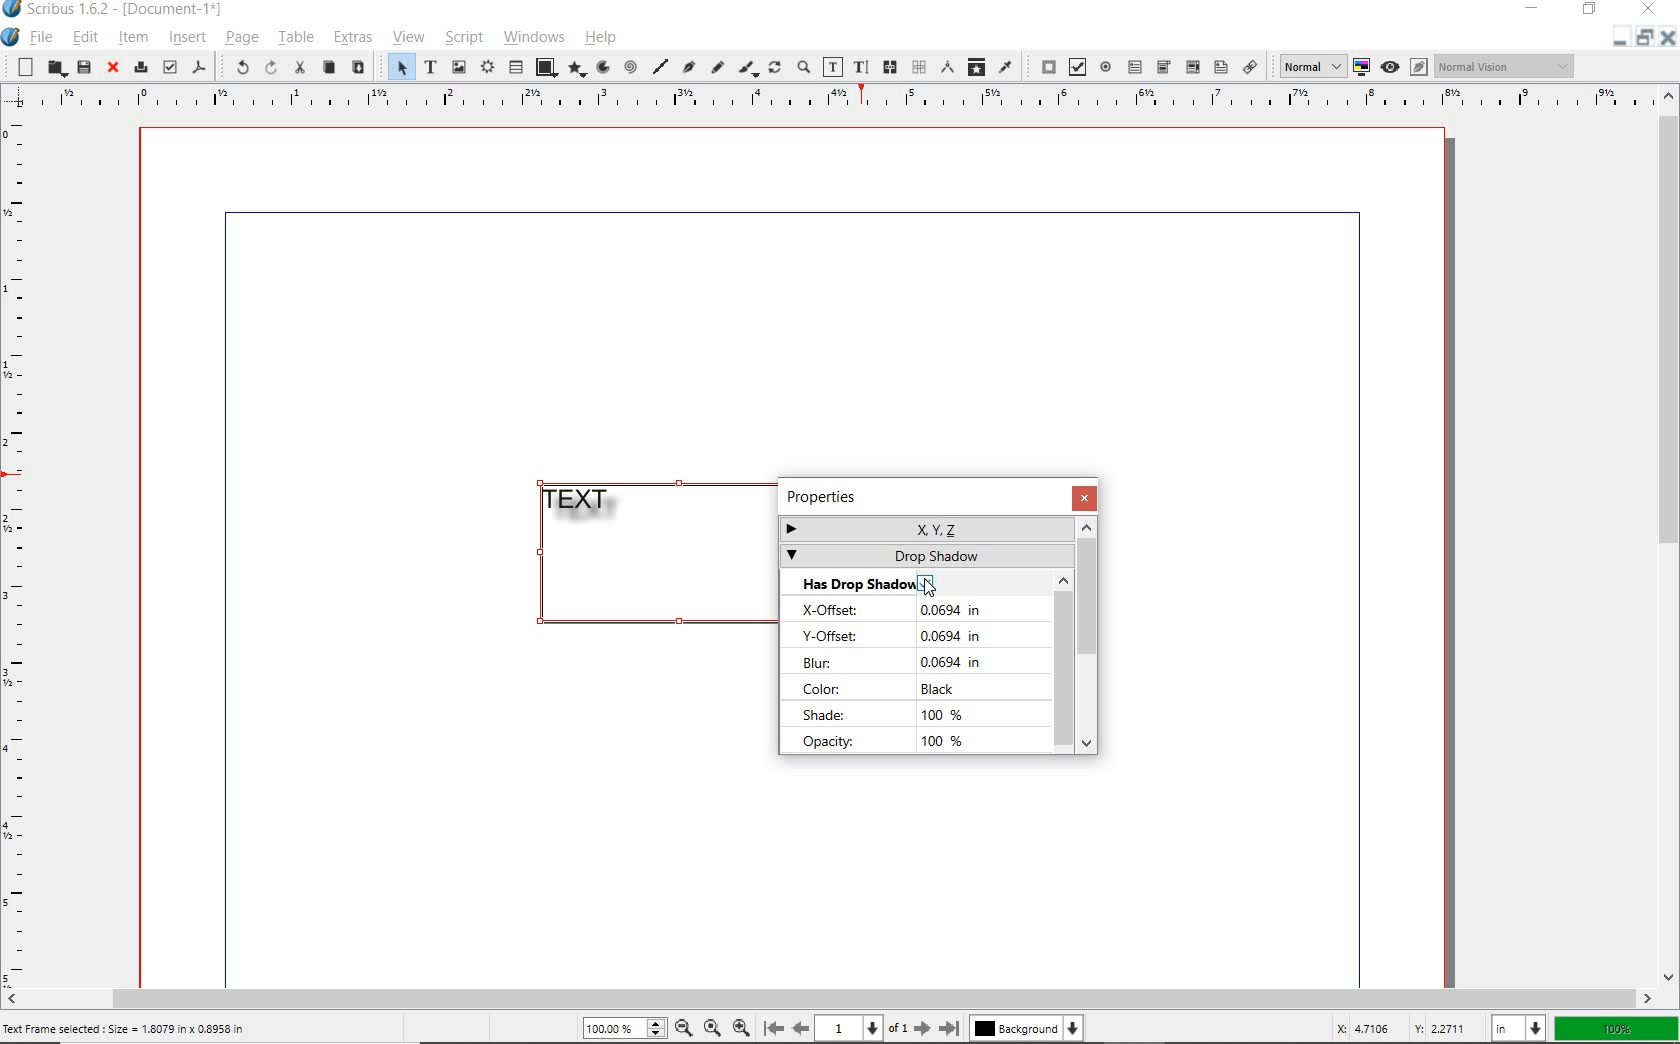 Image resolution: width=1680 pixels, height=1044 pixels. What do you see at coordinates (741, 1029) in the screenshot?
I see `Zoom In` at bounding box center [741, 1029].